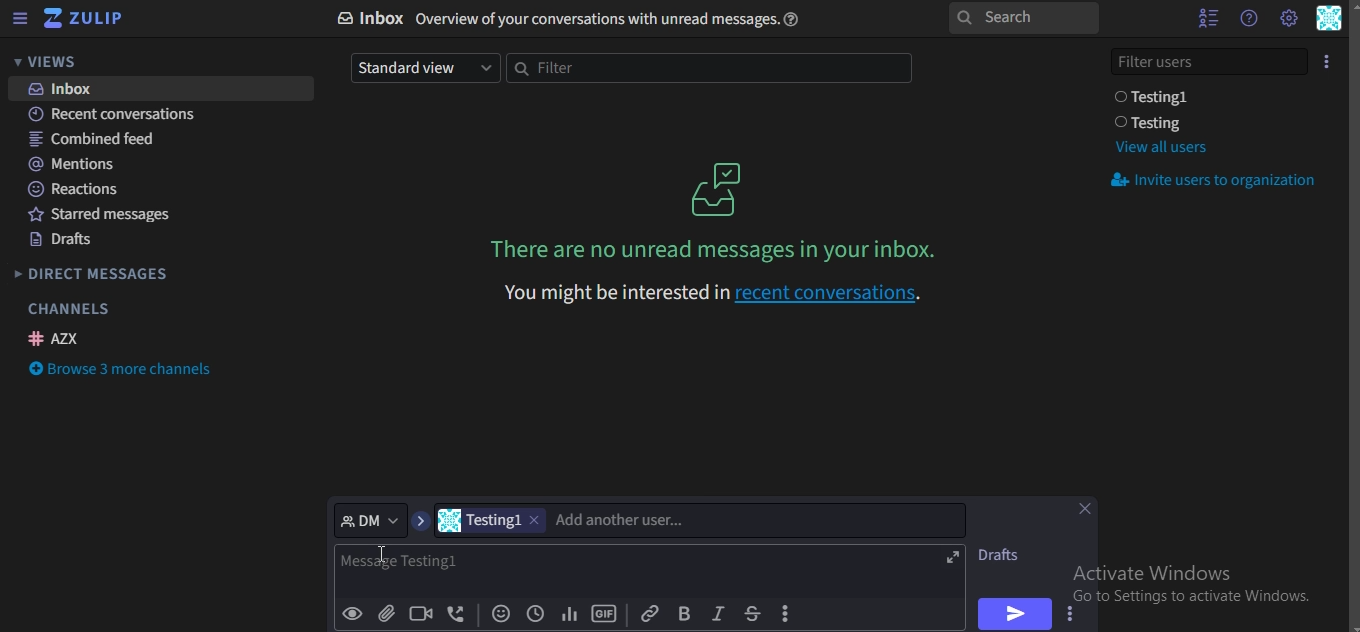 This screenshot has height=632, width=1360. Describe the element at coordinates (1328, 60) in the screenshot. I see `icon` at that location.